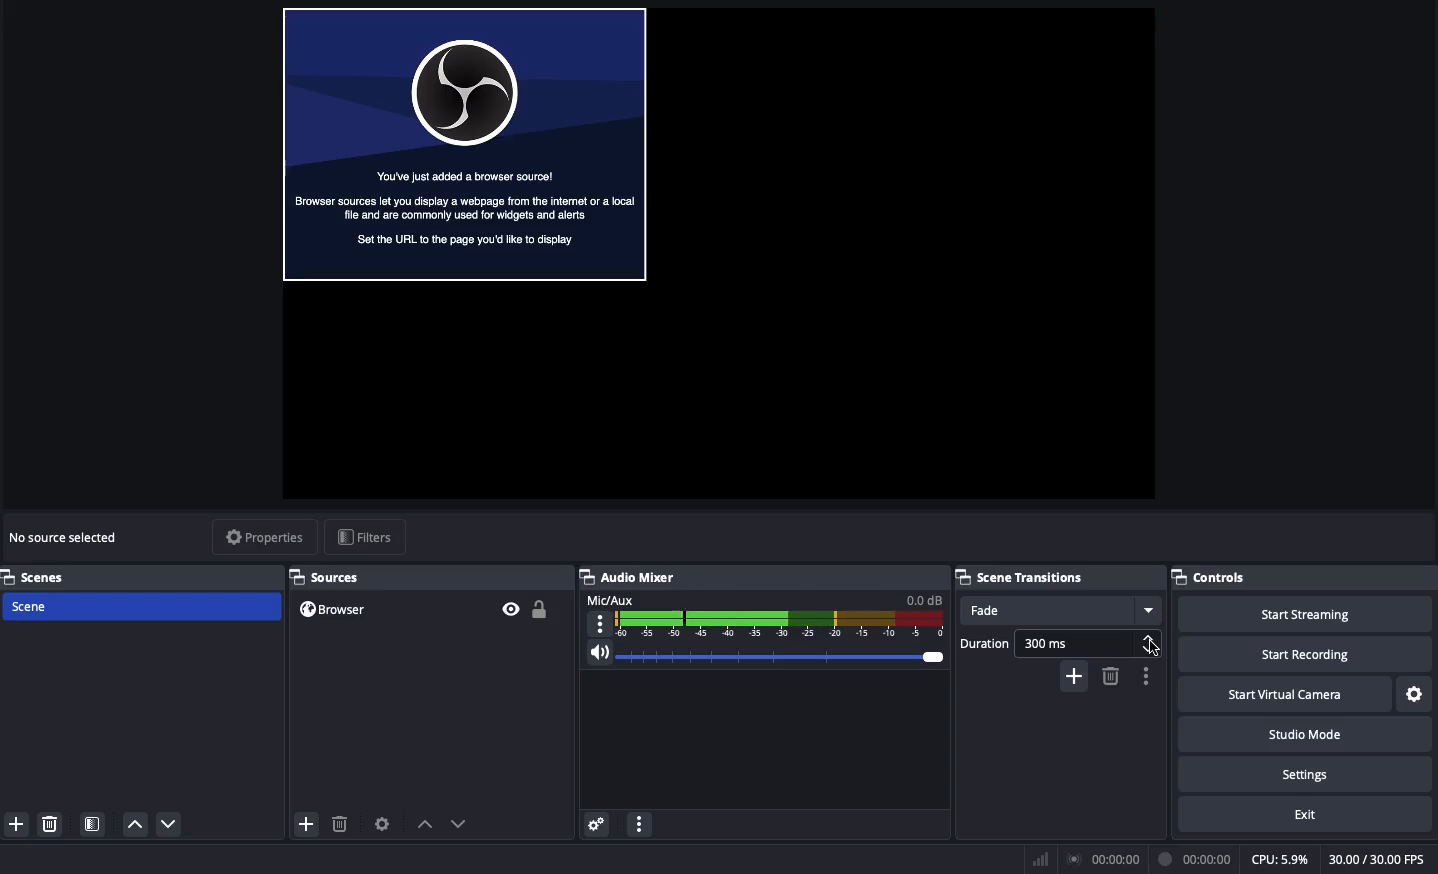 The height and width of the screenshot is (874, 1438). Describe the element at coordinates (326, 577) in the screenshot. I see `Sources` at that location.